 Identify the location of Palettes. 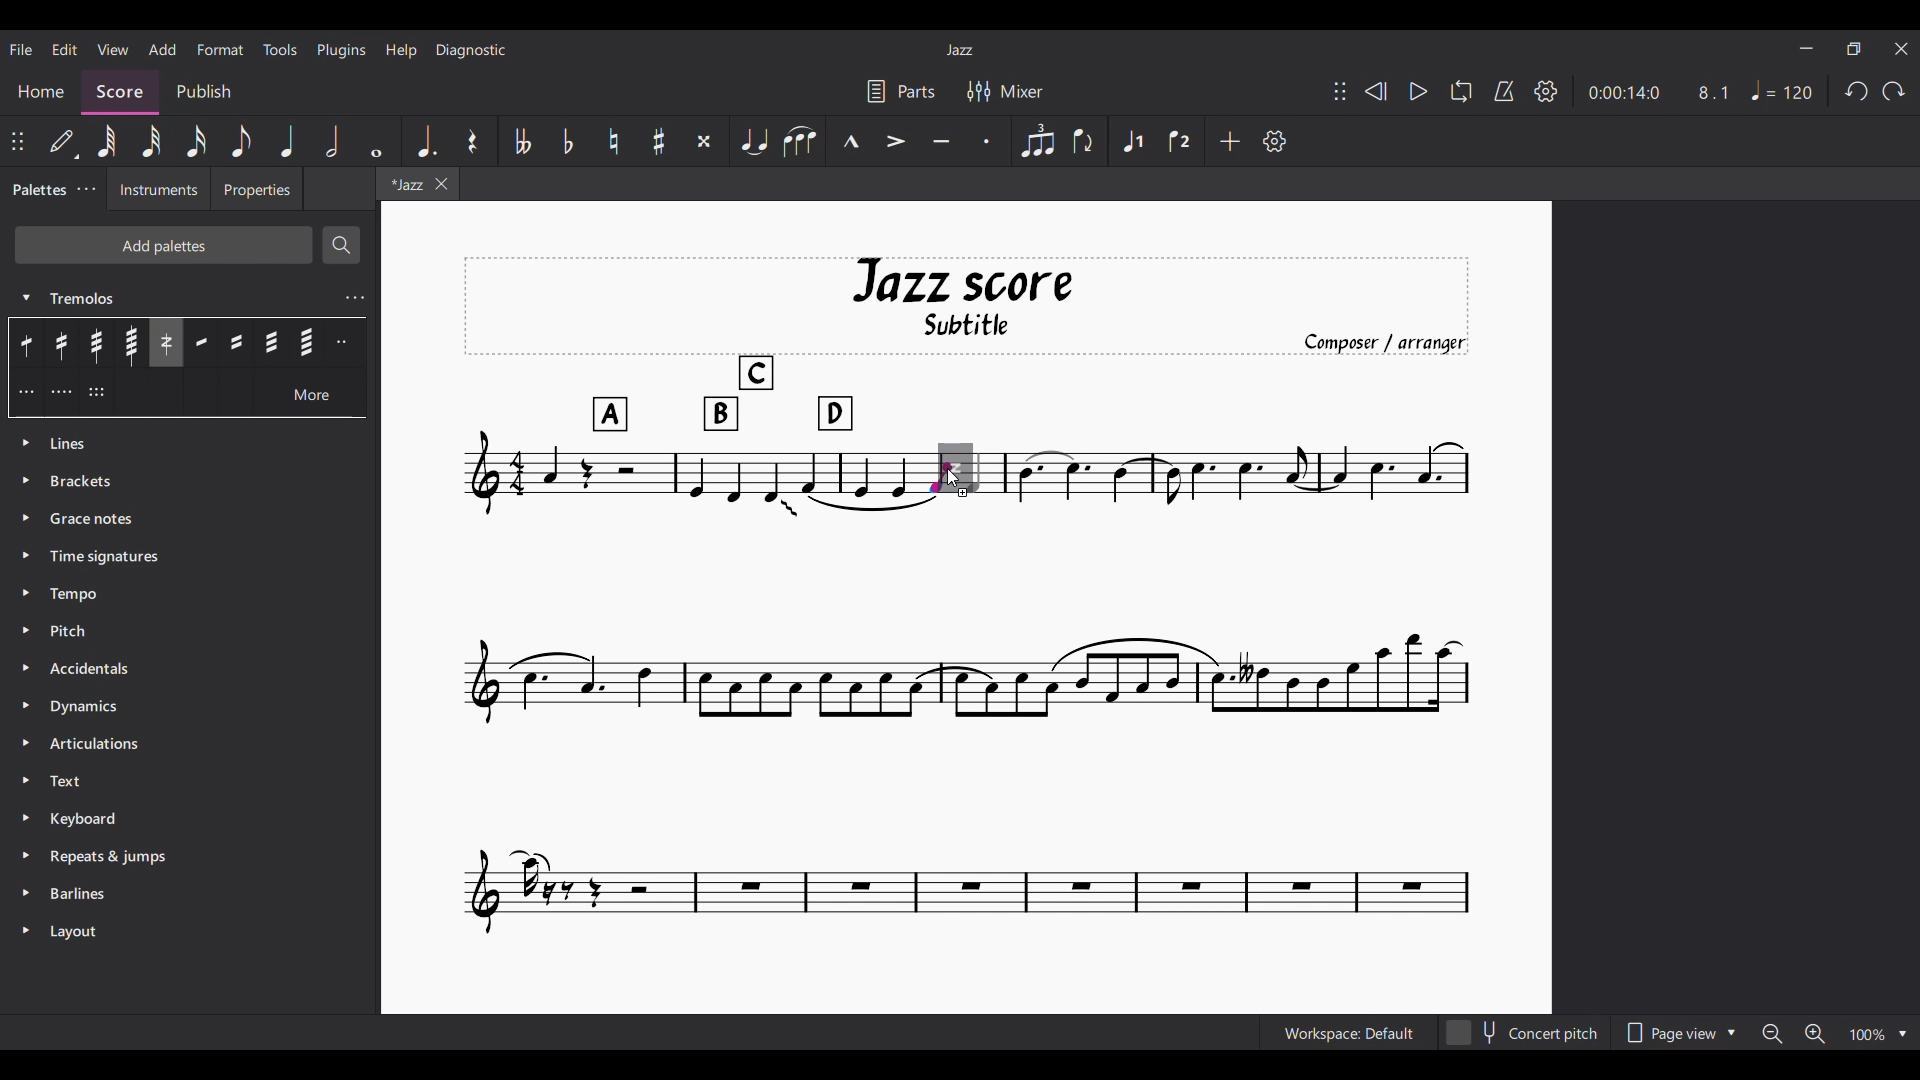
(37, 189).